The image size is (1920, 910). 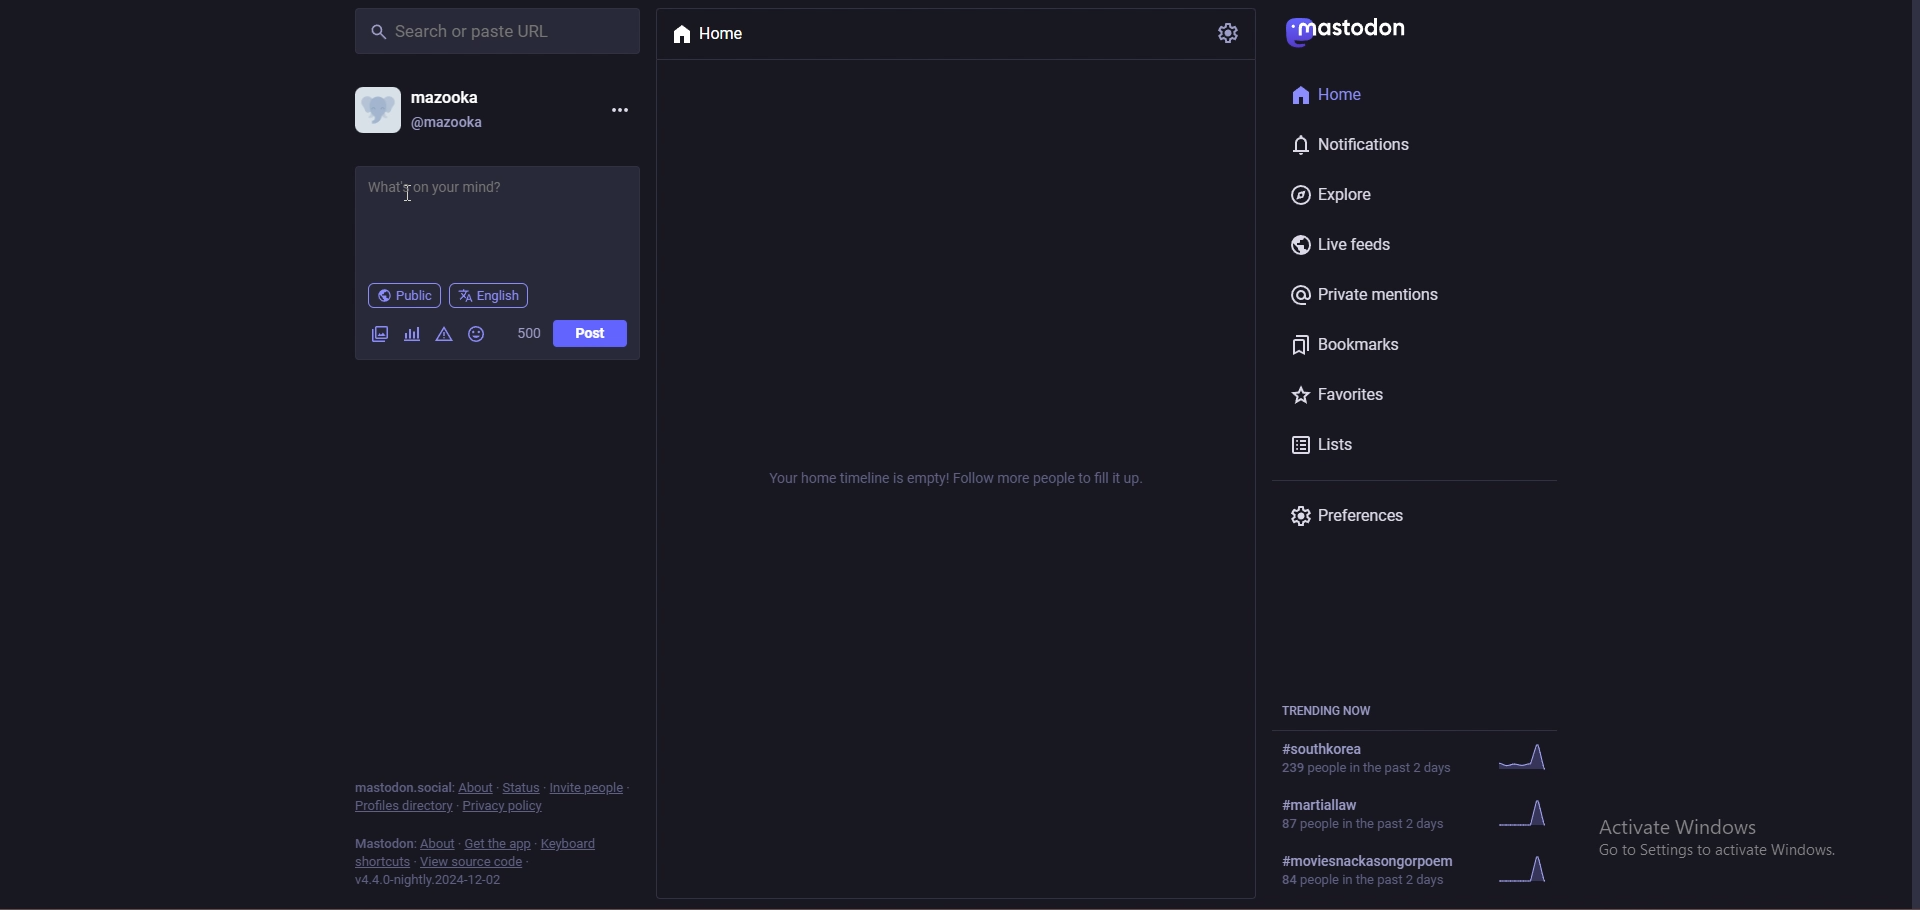 What do you see at coordinates (403, 807) in the screenshot?
I see `profiles directory` at bounding box center [403, 807].